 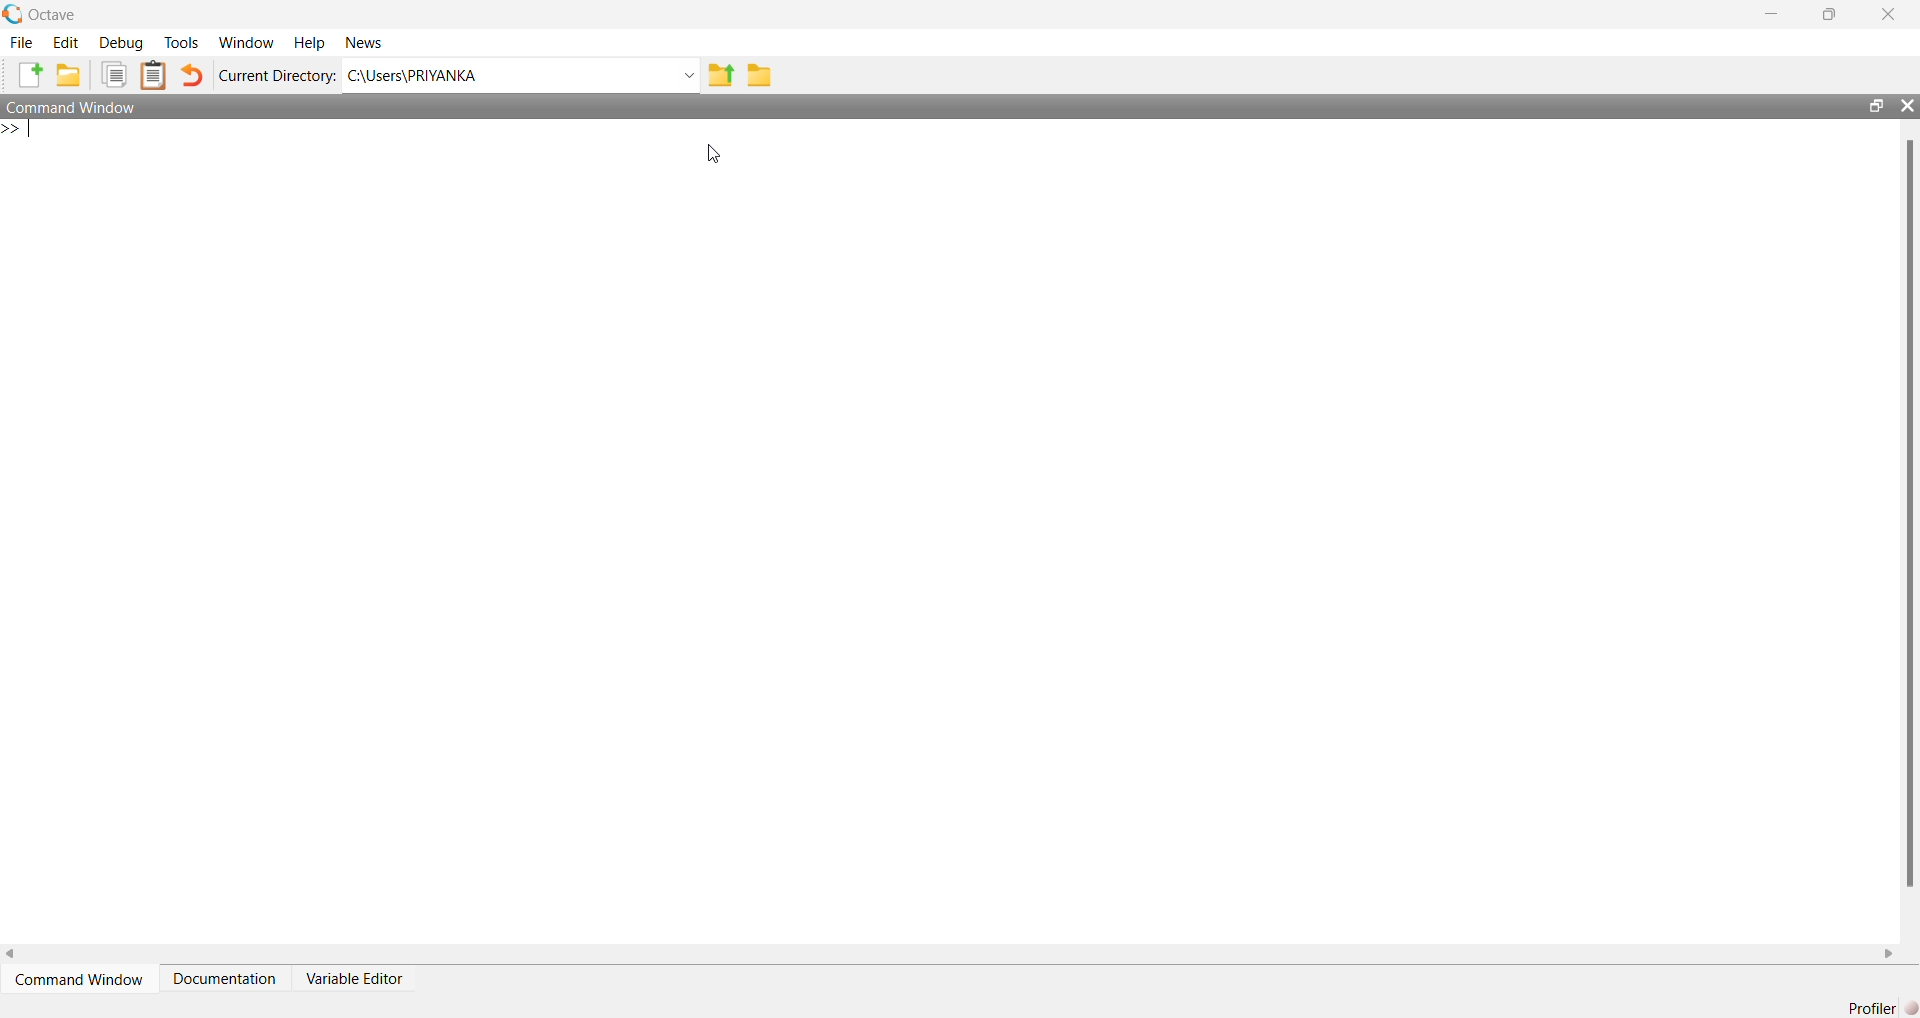 I want to click on file, so click(x=22, y=42).